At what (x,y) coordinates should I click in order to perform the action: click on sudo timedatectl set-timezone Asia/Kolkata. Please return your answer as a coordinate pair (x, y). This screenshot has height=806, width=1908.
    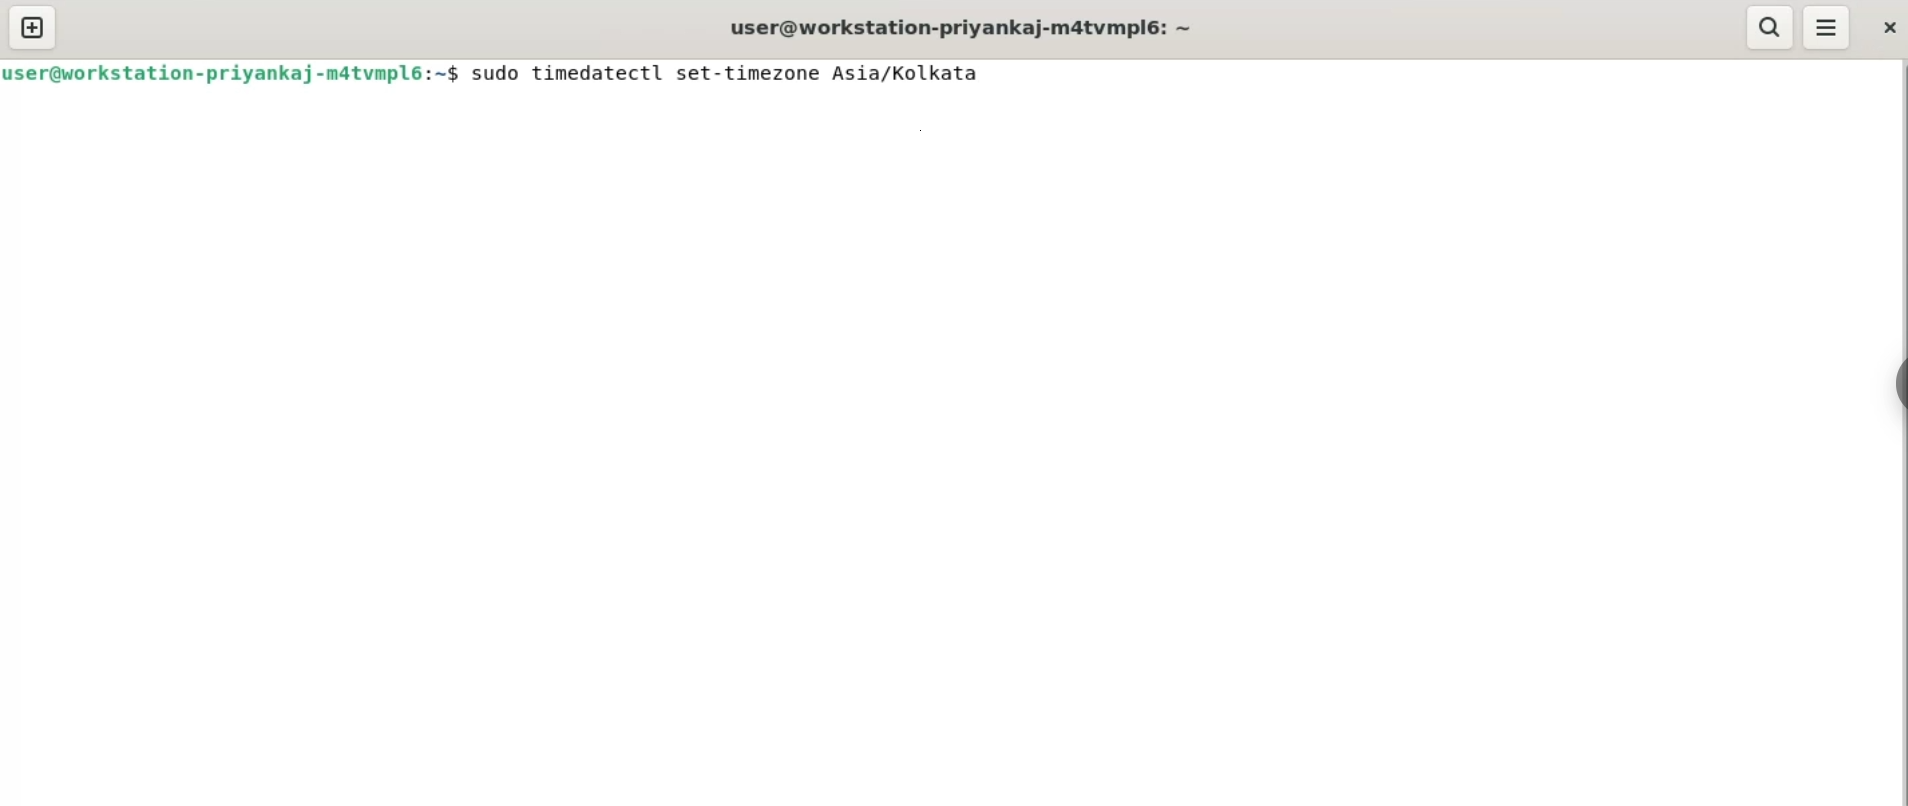
    Looking at the image, I should click on (728, 73).